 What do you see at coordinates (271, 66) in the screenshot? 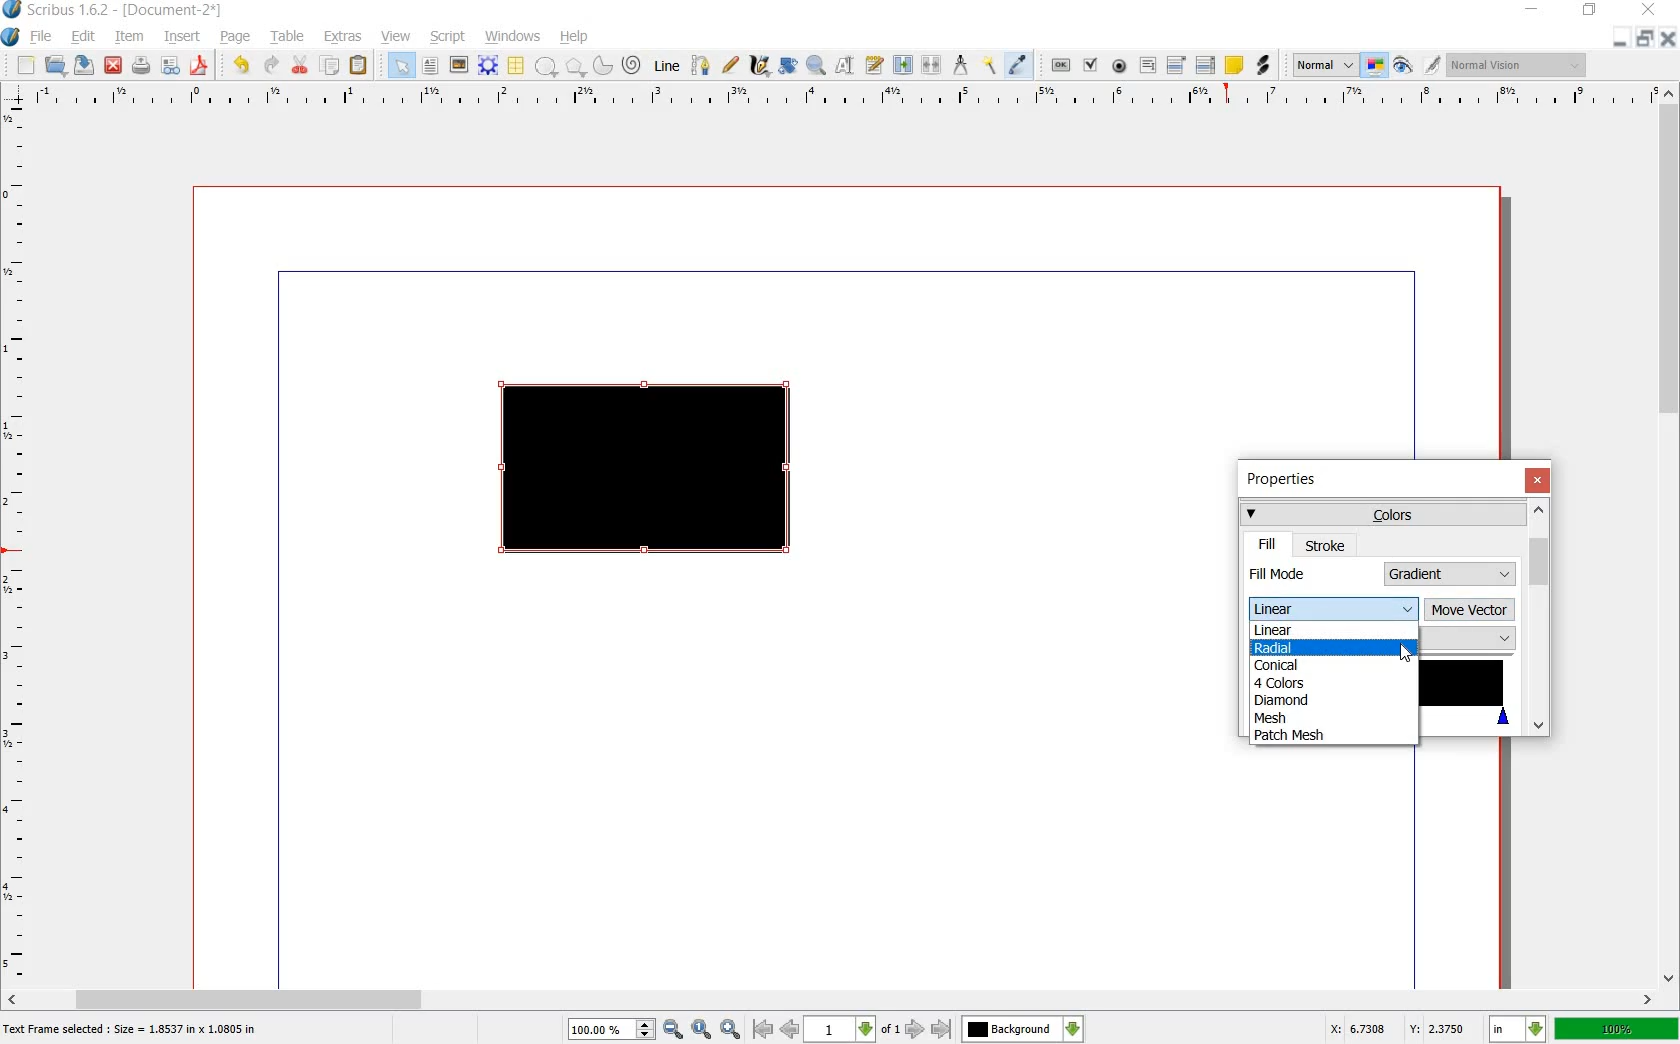
I see `redo` at bounding box center [271, 66].